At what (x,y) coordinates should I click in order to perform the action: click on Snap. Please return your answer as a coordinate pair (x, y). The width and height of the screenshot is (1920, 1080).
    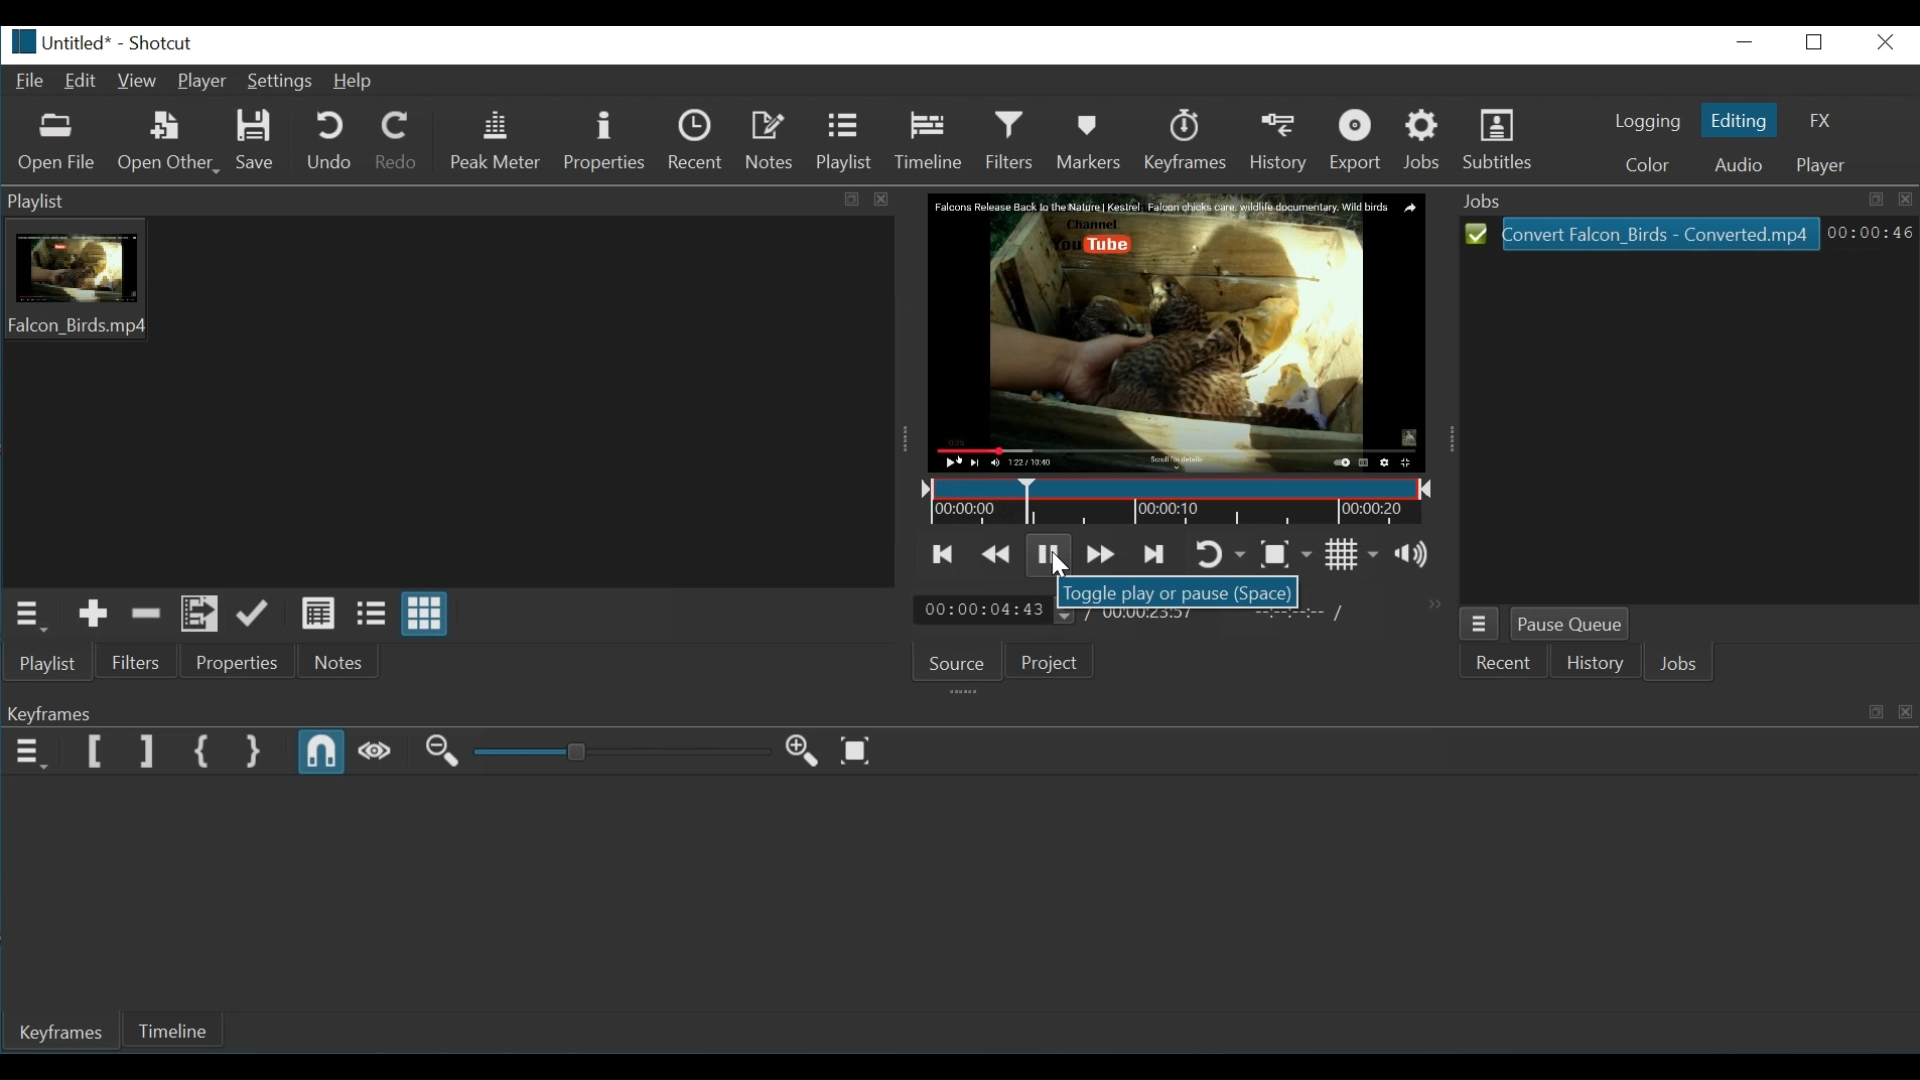
    Looking at the image, I should click on (321, 752).